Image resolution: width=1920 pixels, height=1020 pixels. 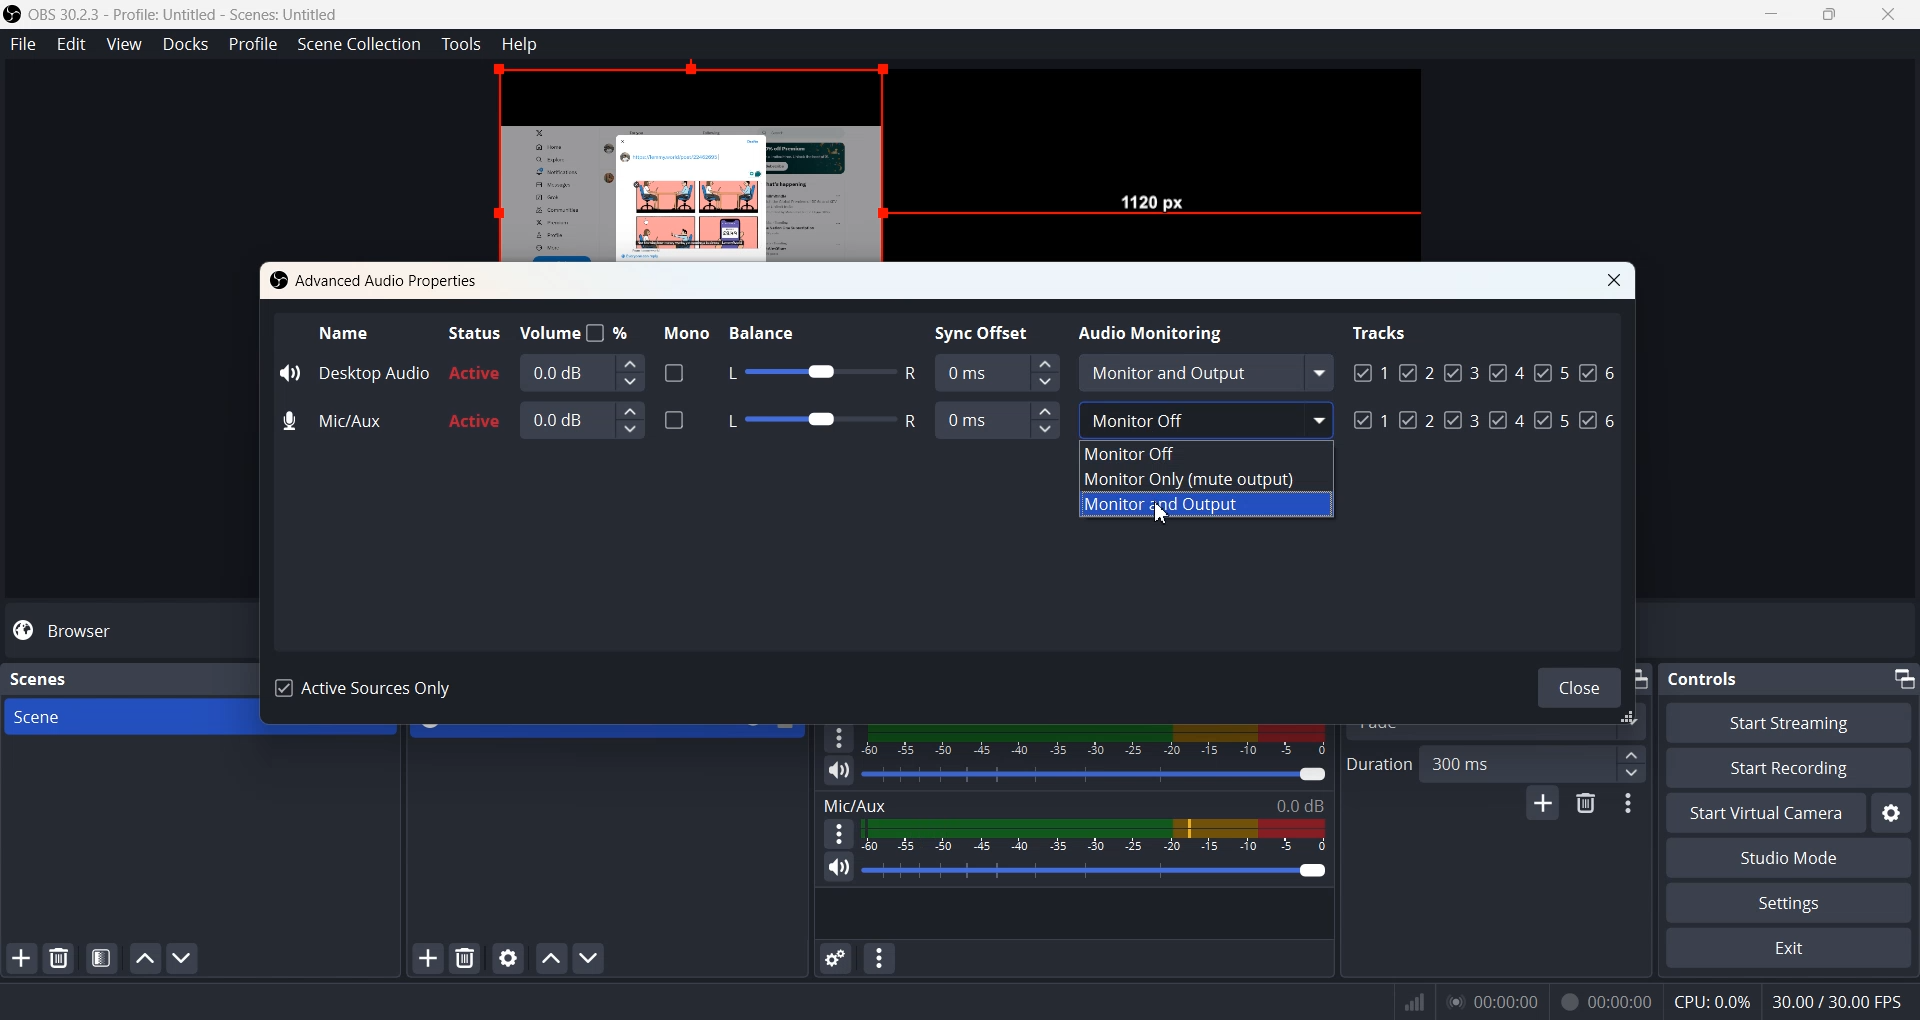 I want to click on 00:00:00, so click(x=1493, y=1000).